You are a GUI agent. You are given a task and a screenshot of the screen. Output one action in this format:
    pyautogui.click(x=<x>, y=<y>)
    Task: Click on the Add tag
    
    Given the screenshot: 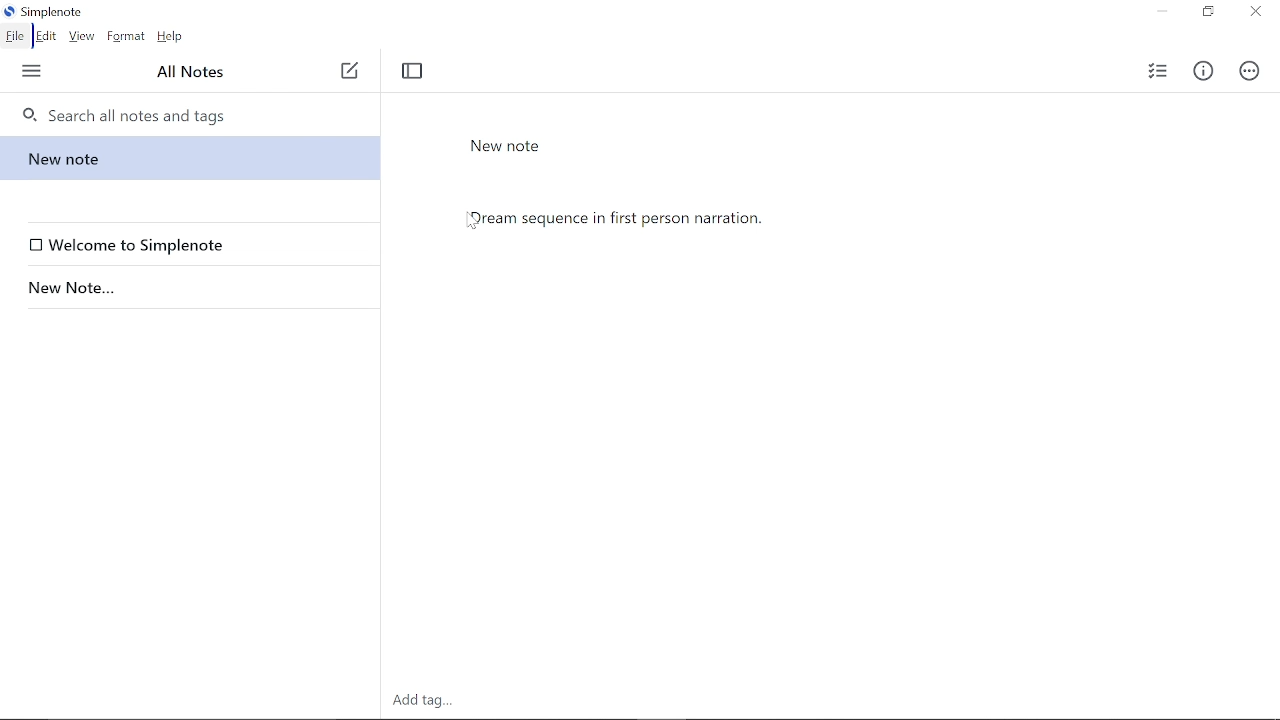 What is the action you would take?
    pyautogui.click(x=420, y=703)
    